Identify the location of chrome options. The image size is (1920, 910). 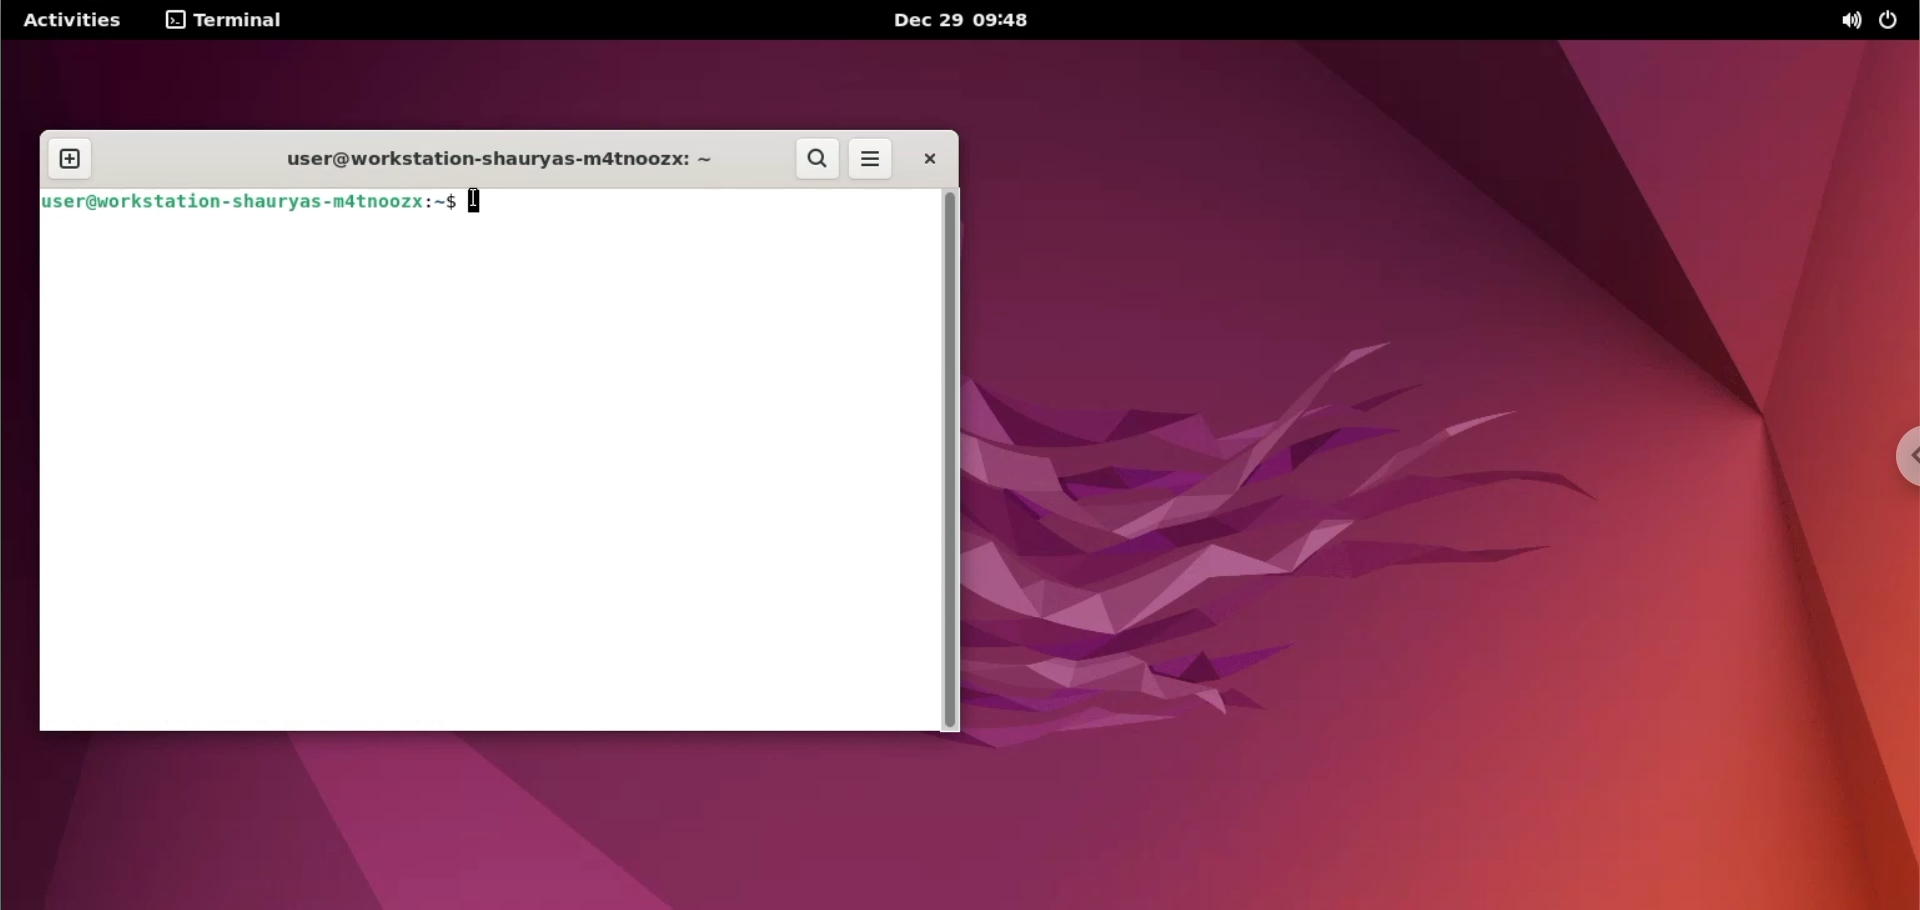
(1892, 465).